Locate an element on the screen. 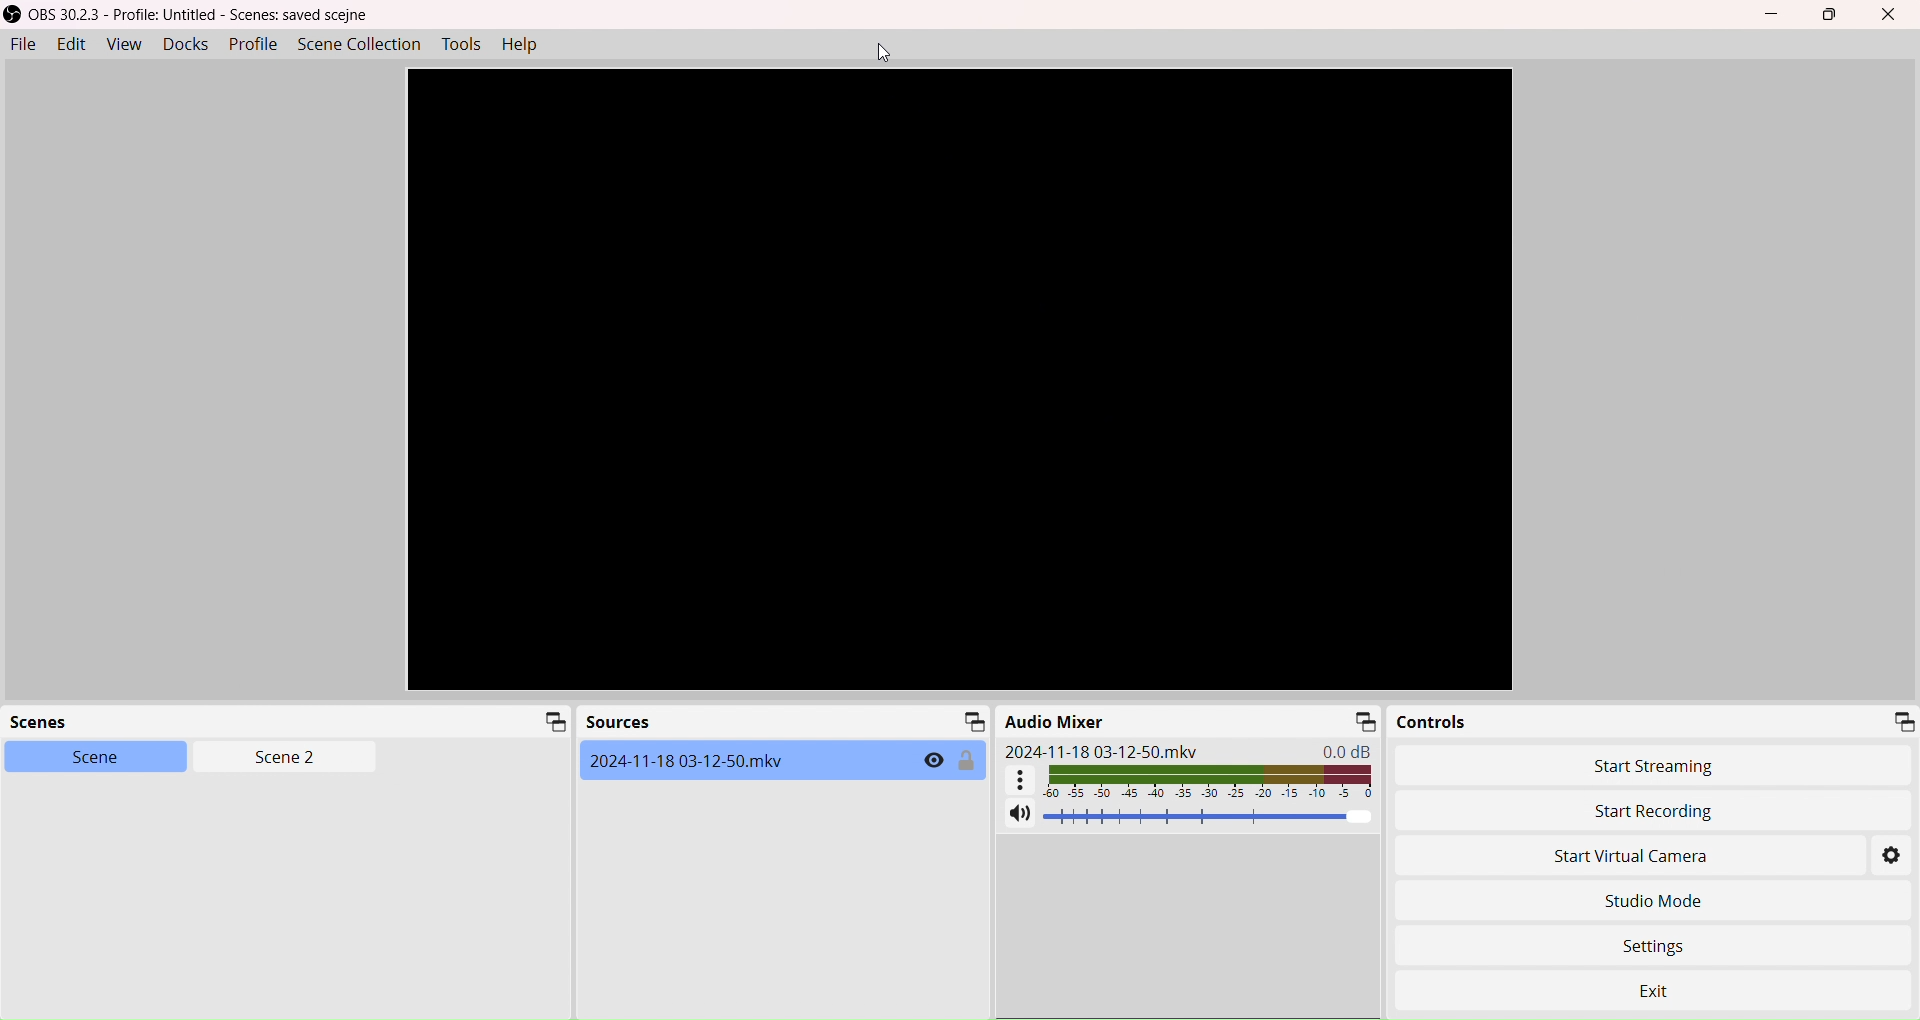  SceneCollection is located at coordinates (362, 43).